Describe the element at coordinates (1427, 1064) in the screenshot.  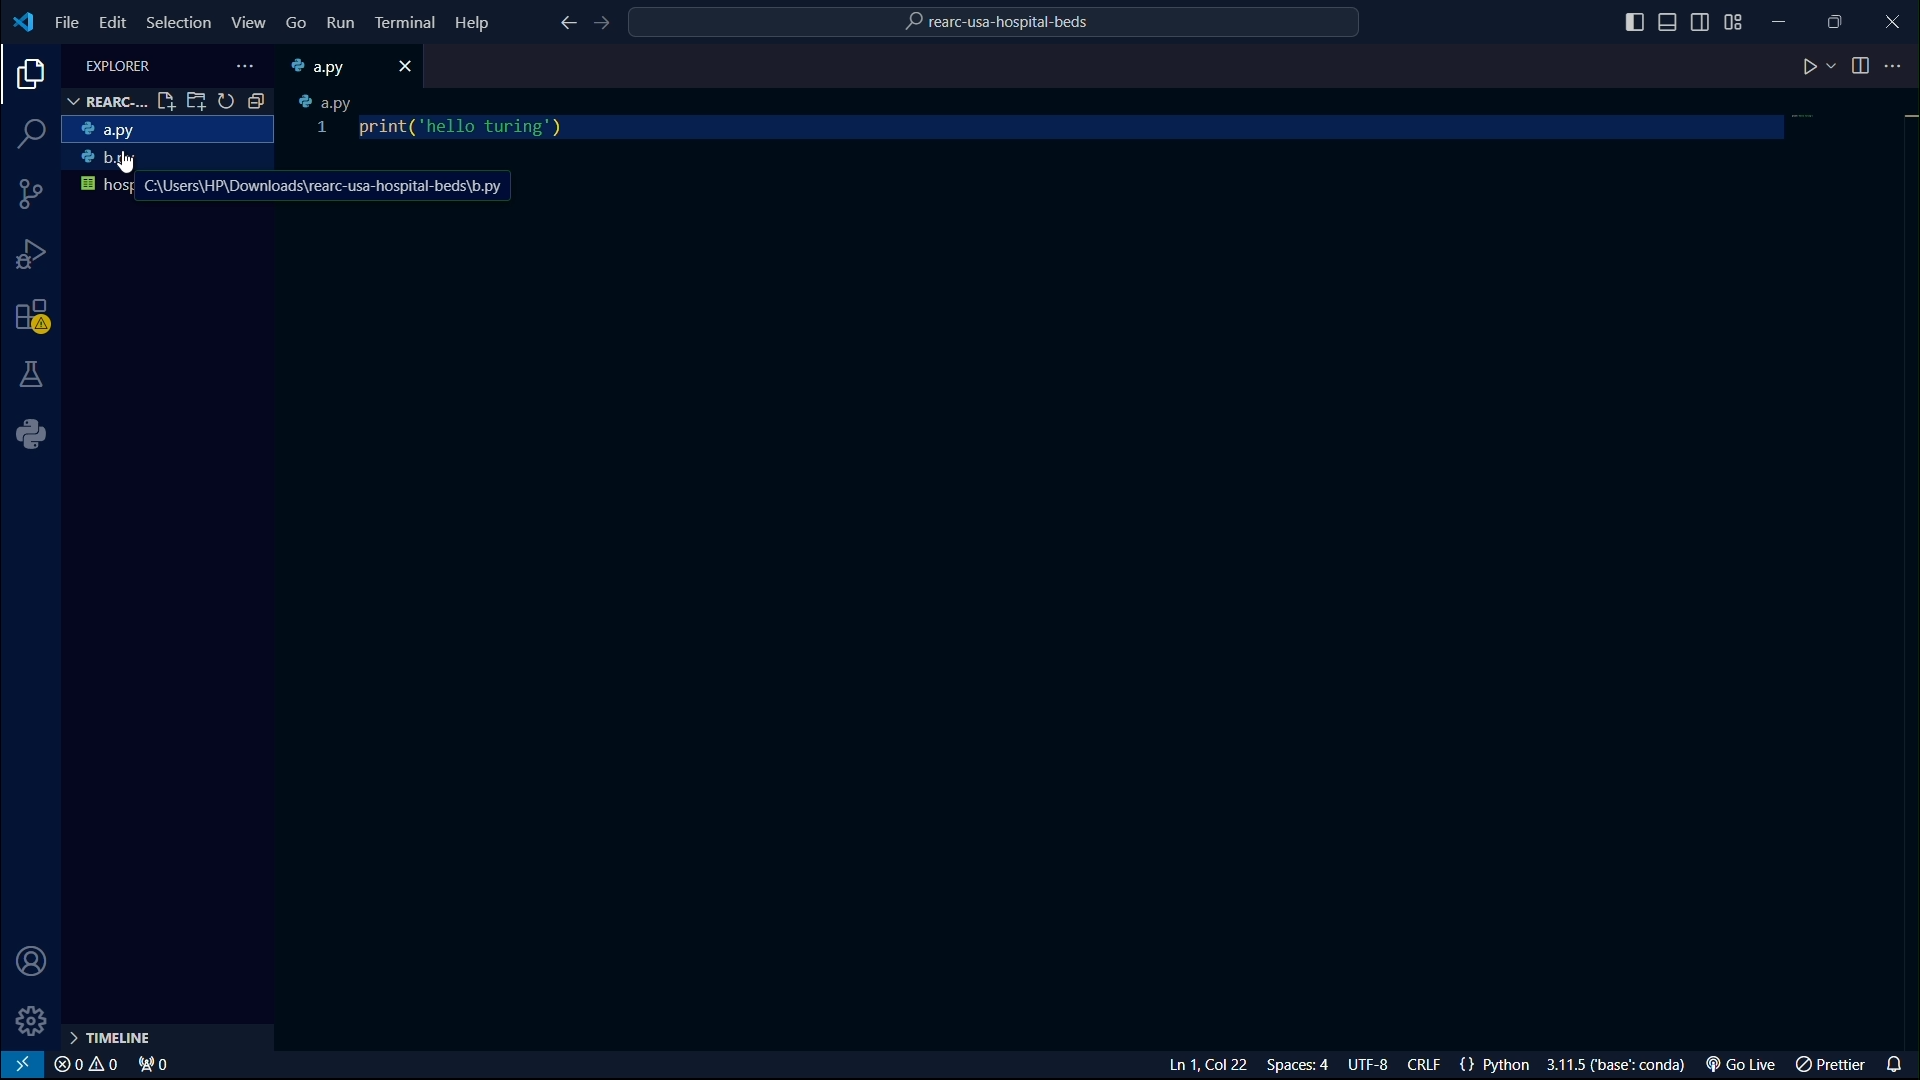
I see `CRLF` at that location.